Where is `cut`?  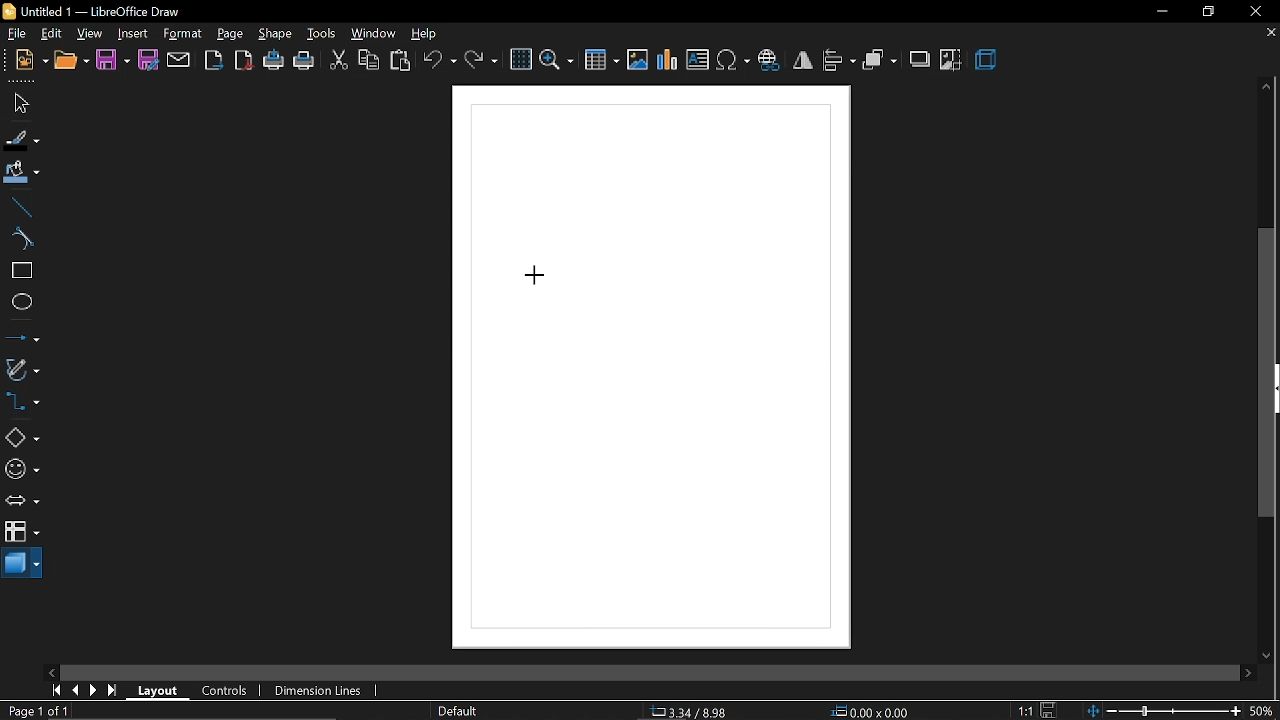
cut is located at coordinates (339, 63).